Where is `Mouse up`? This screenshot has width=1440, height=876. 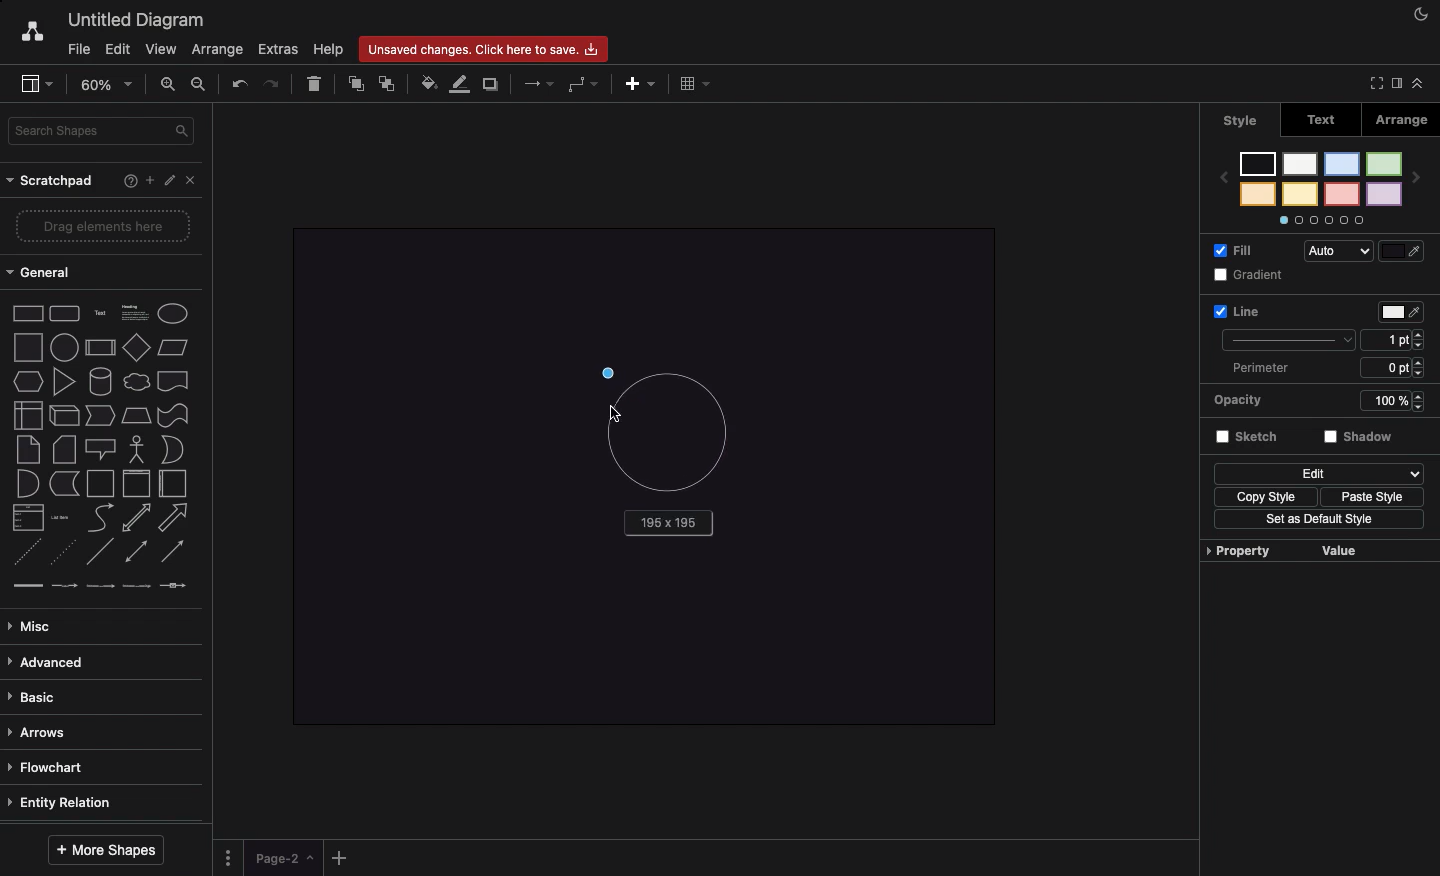
Mouse up is located at coordinates (613, 372).